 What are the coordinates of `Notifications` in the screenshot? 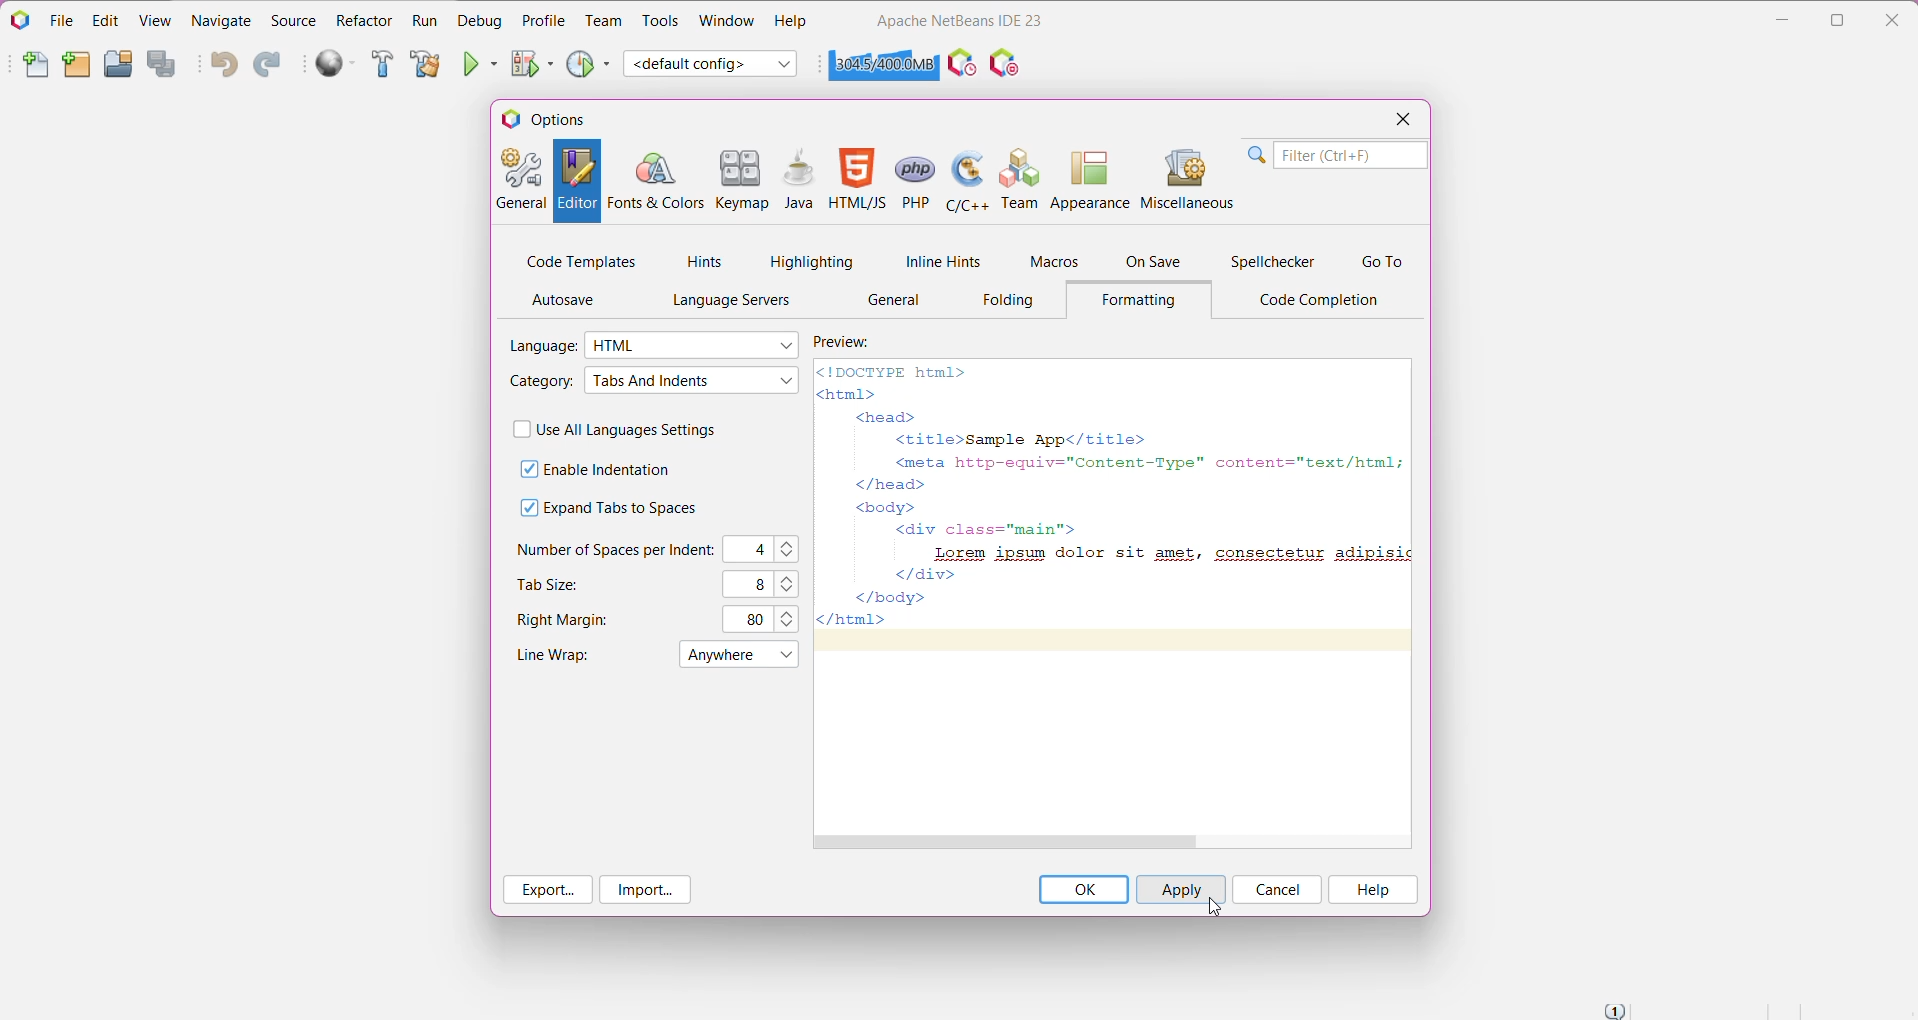 It's located at (1614, 1010).